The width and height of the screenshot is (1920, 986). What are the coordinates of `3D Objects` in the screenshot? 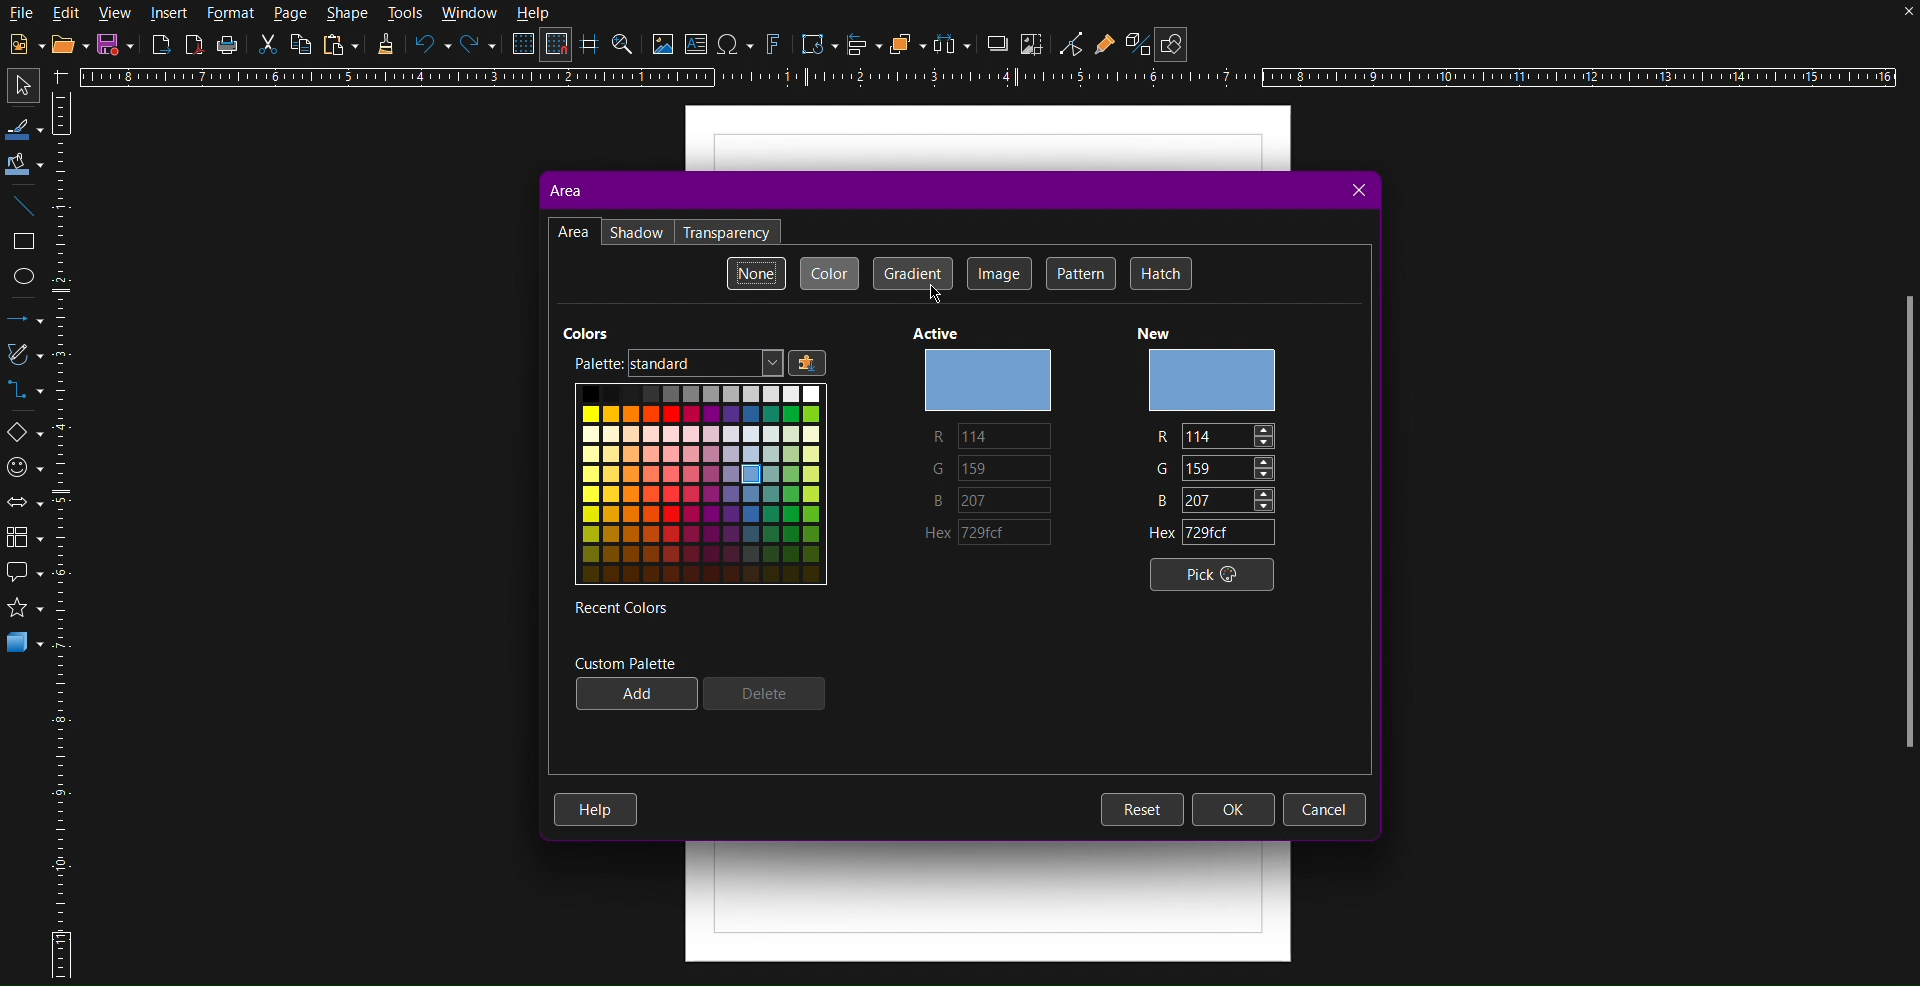 It's located at (25, 647).